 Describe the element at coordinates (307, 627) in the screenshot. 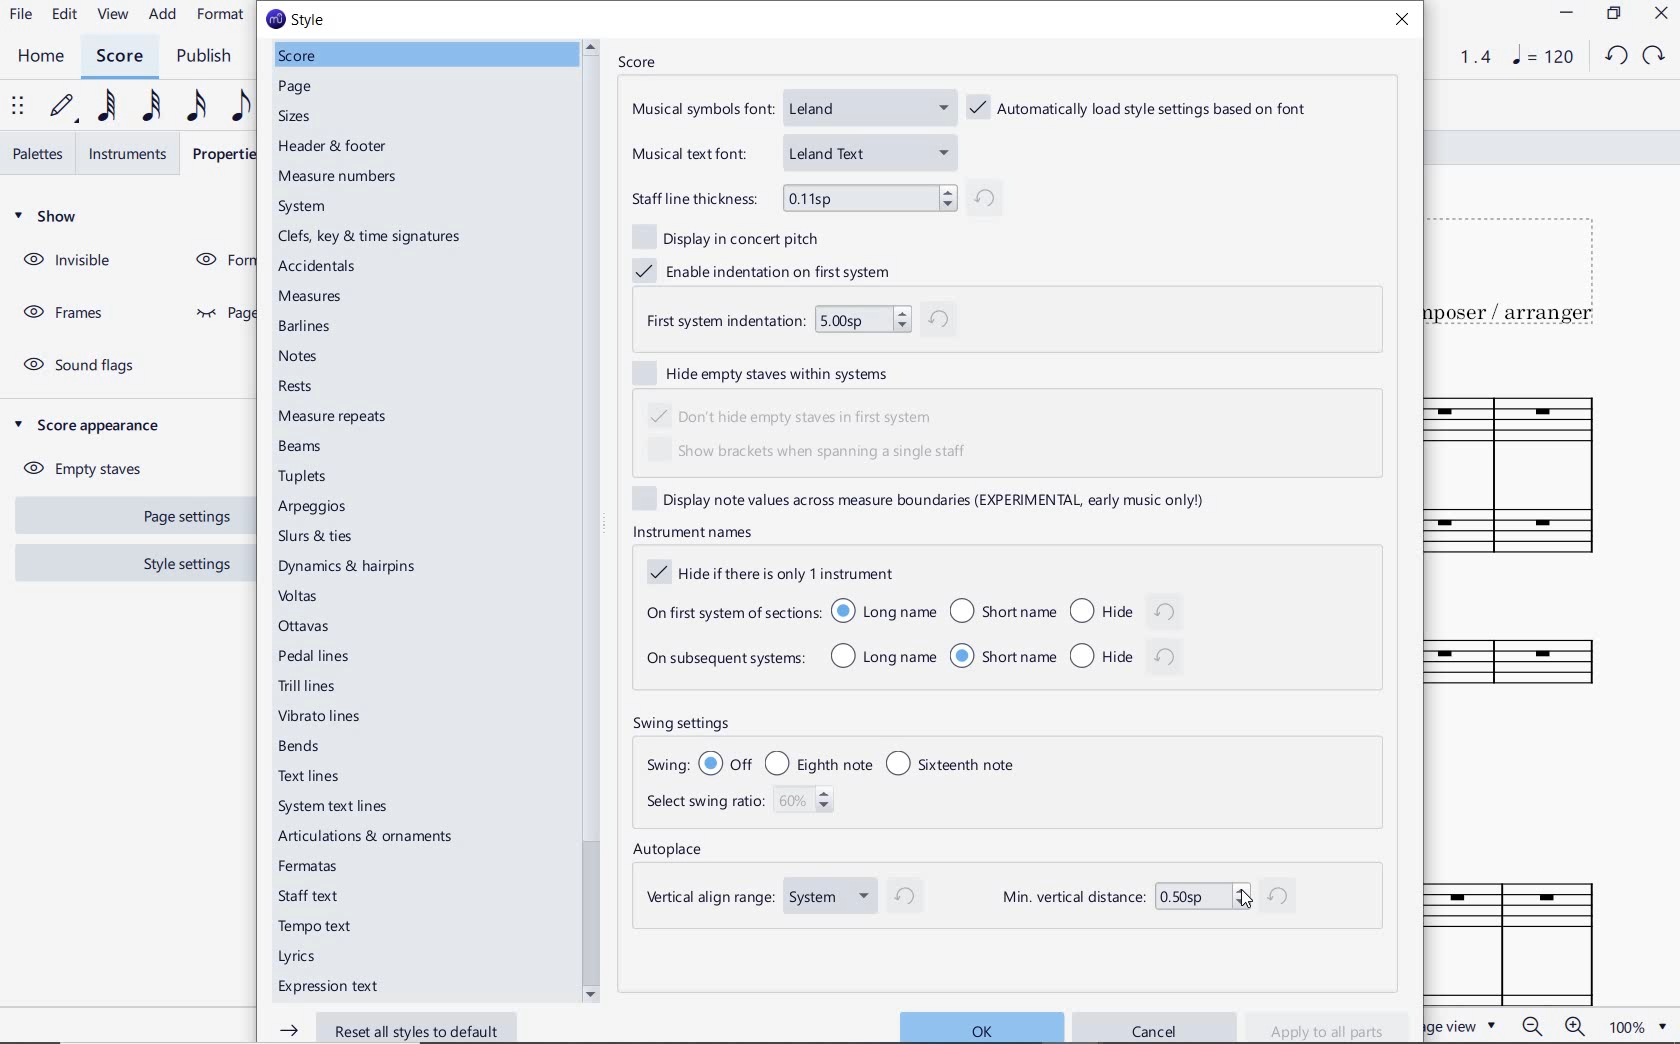

I see `ottavas` at that location.